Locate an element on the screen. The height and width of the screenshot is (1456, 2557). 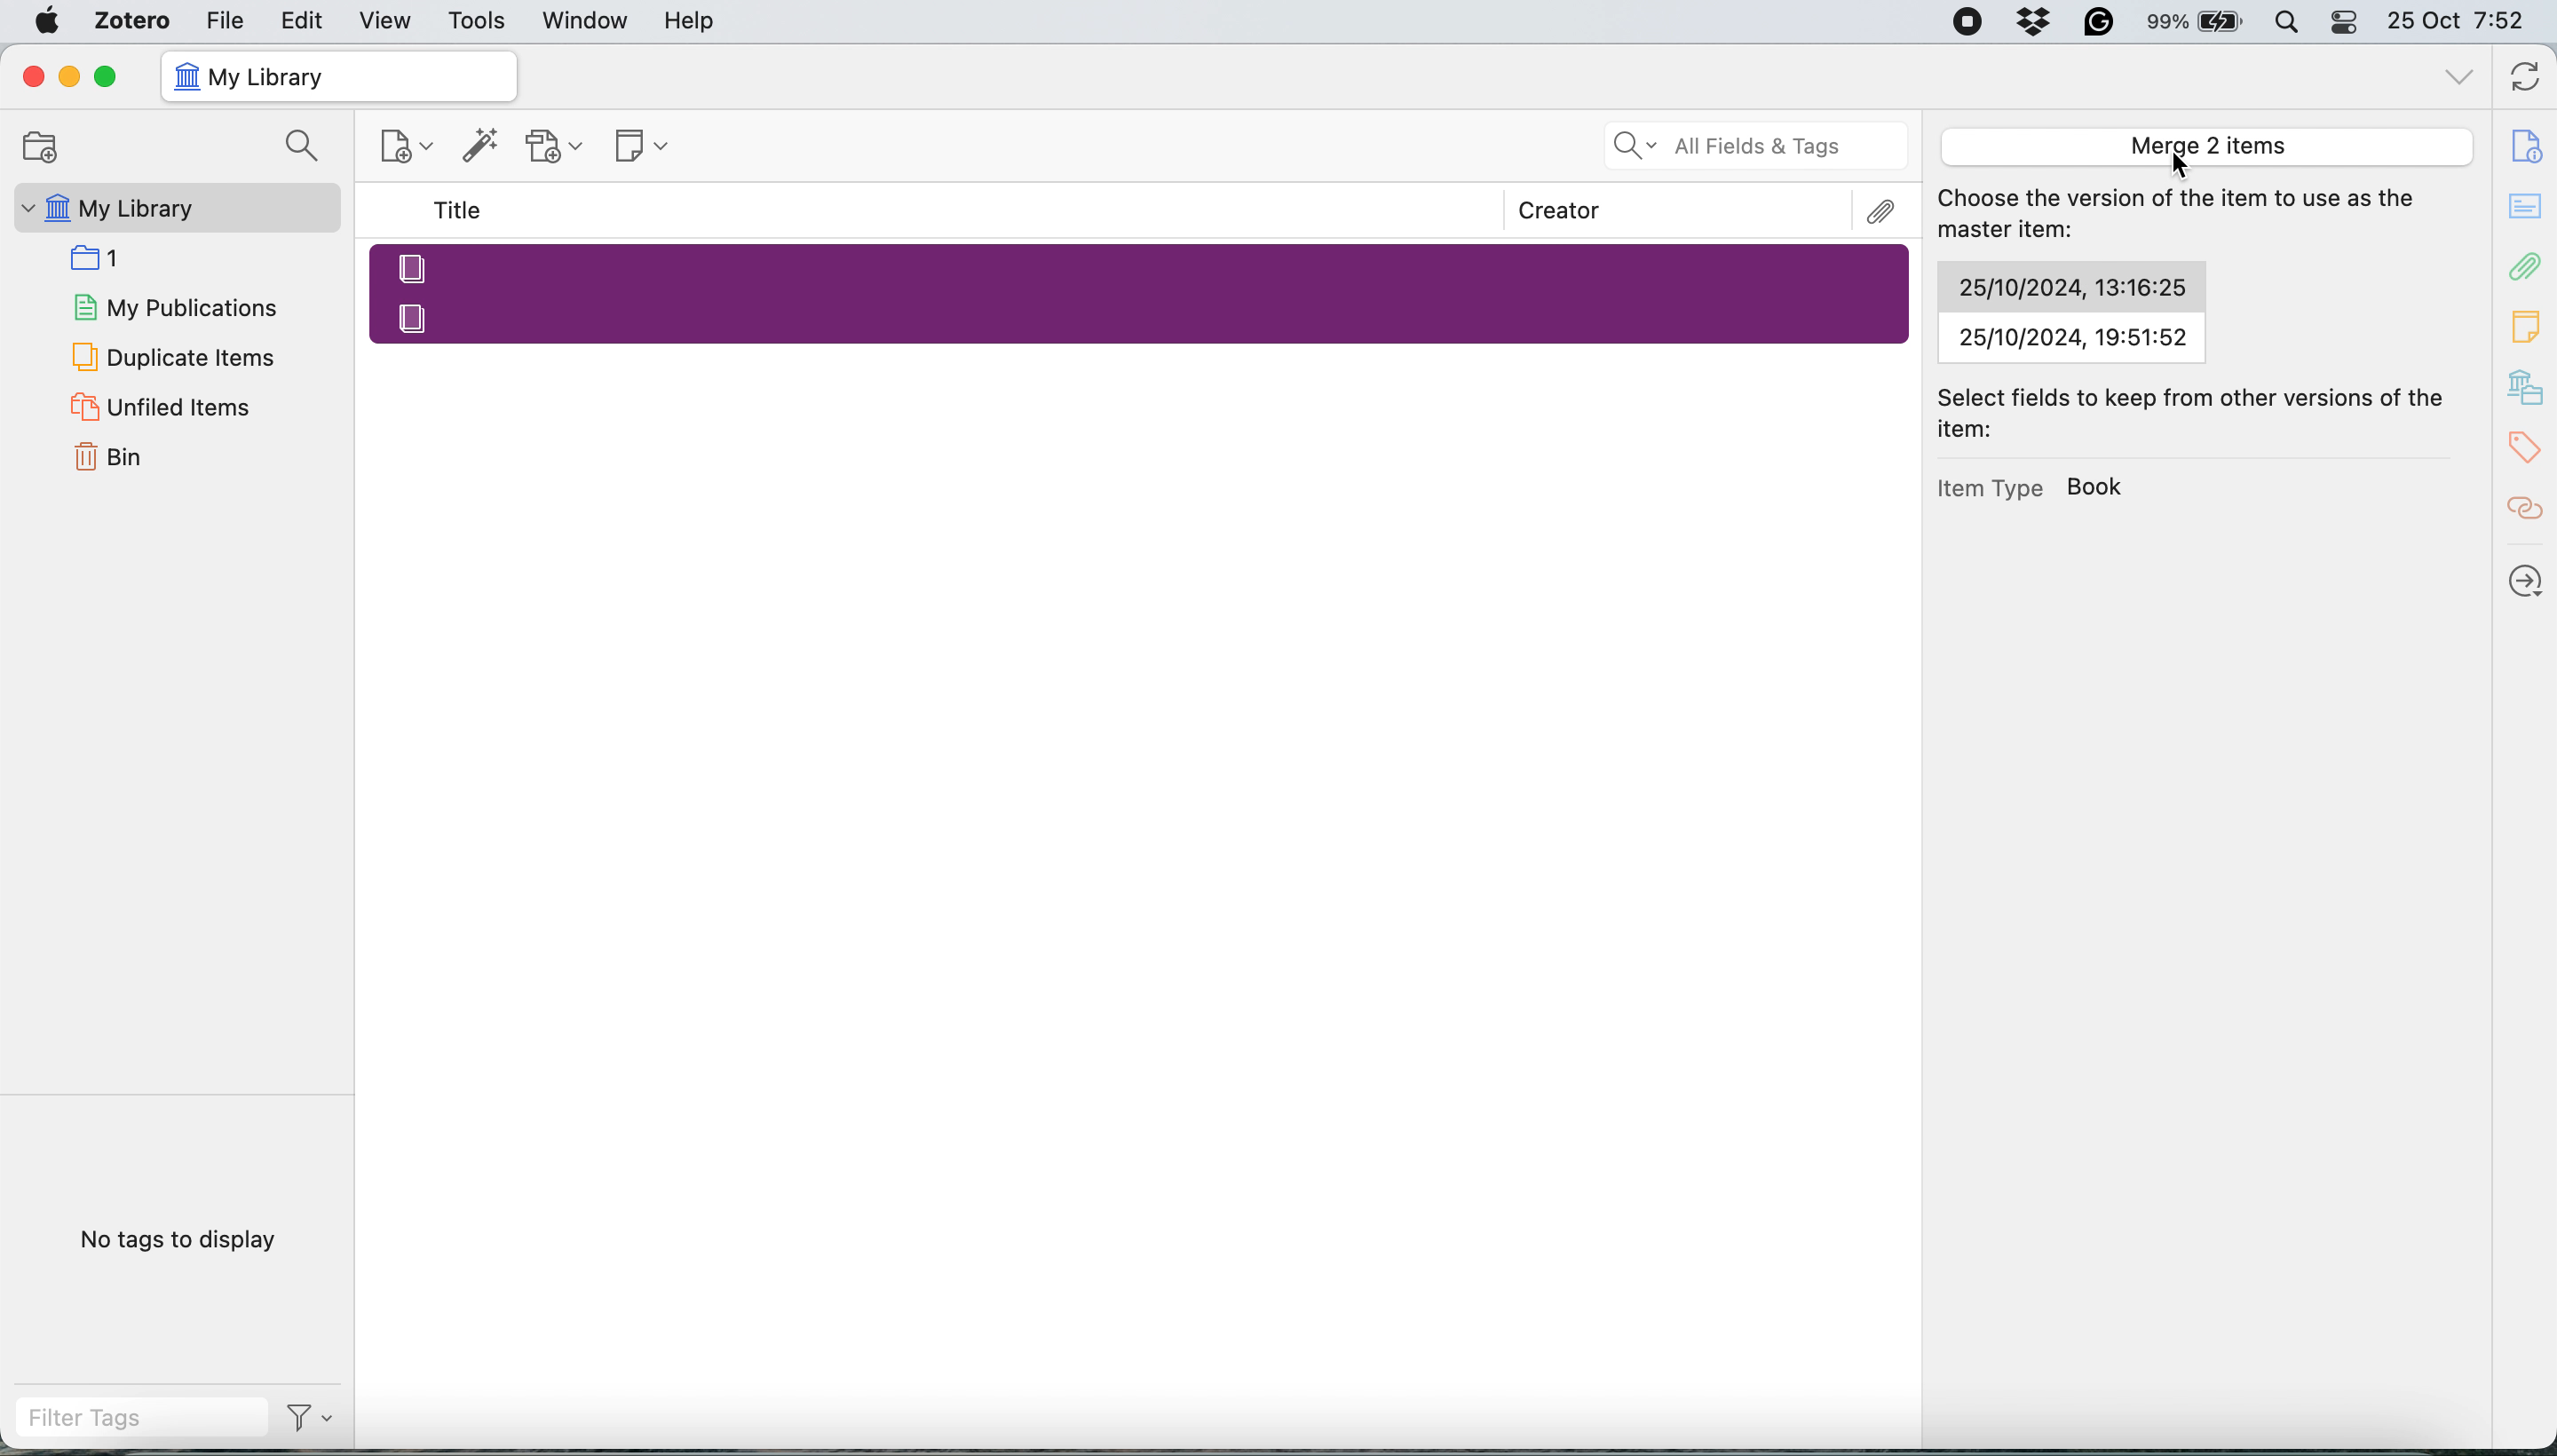
Dropbox is located at coordinates (2036, 21).